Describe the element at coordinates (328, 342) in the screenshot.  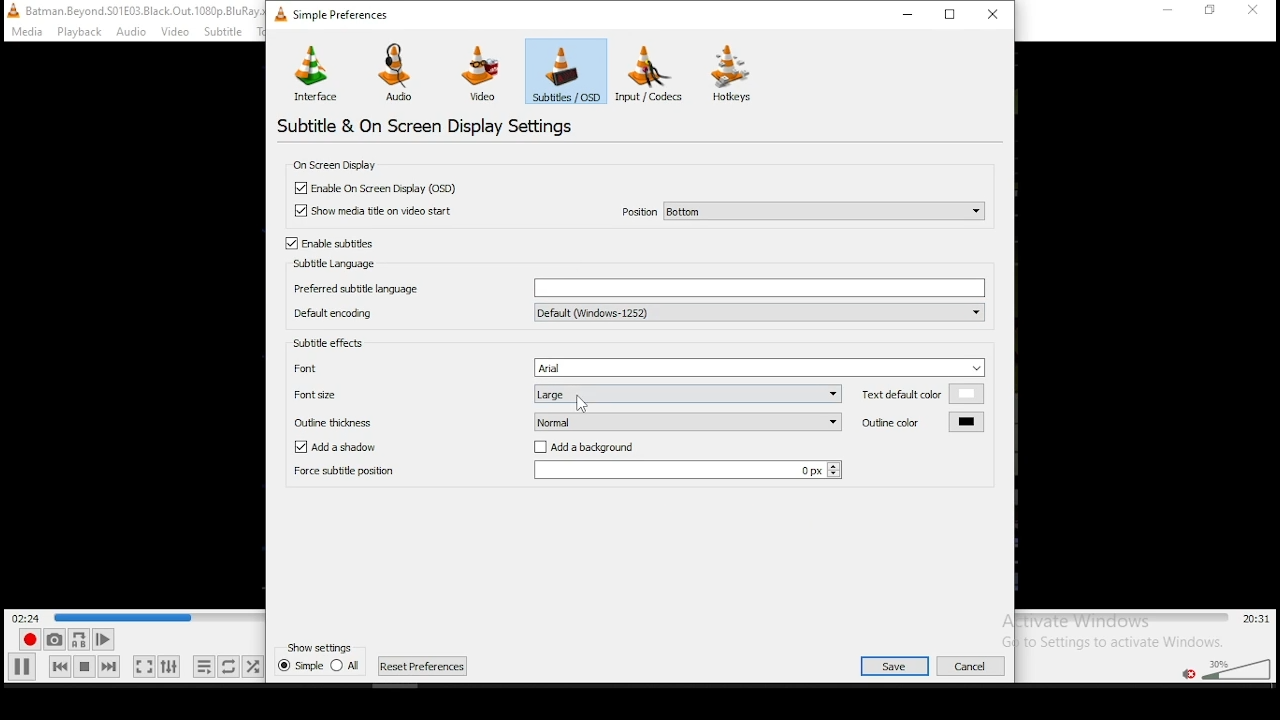
I see `subtitle effects` at that location.